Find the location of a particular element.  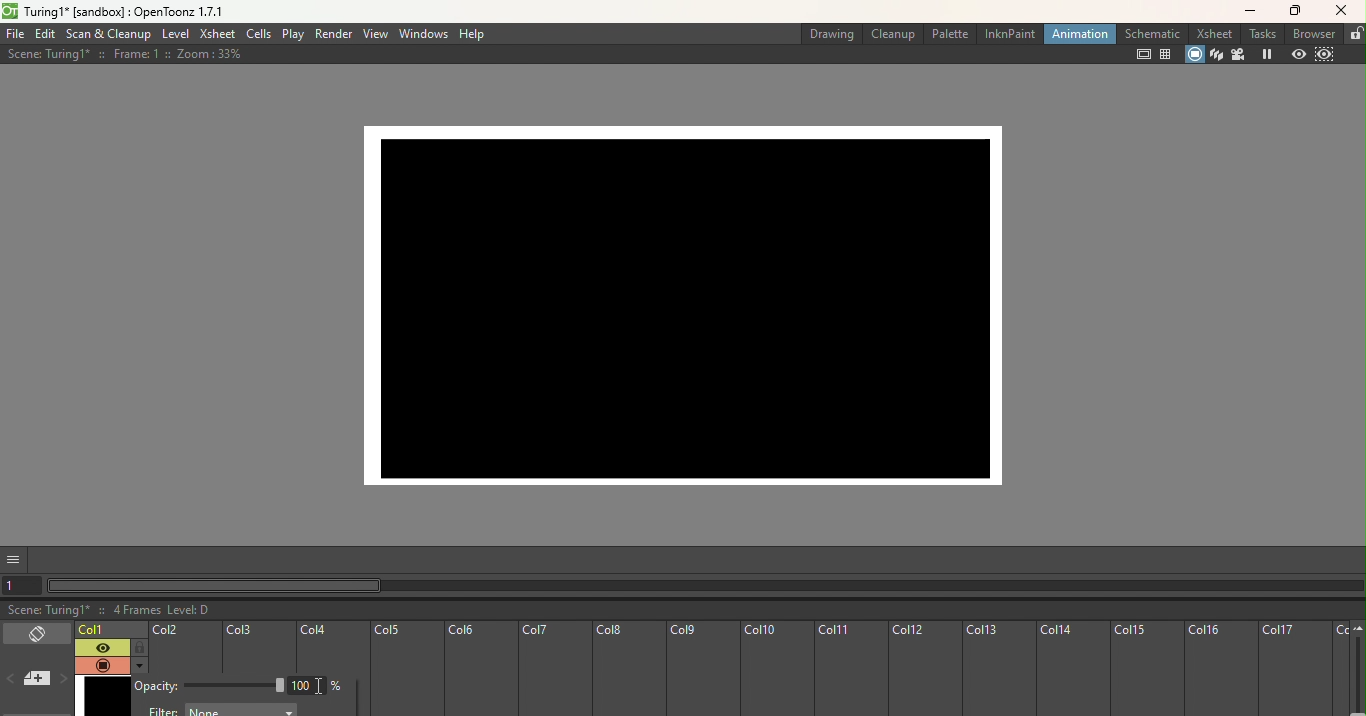

Scene: Turing1* :: 4 Frames Level: D is located at coordinates (683, 610).